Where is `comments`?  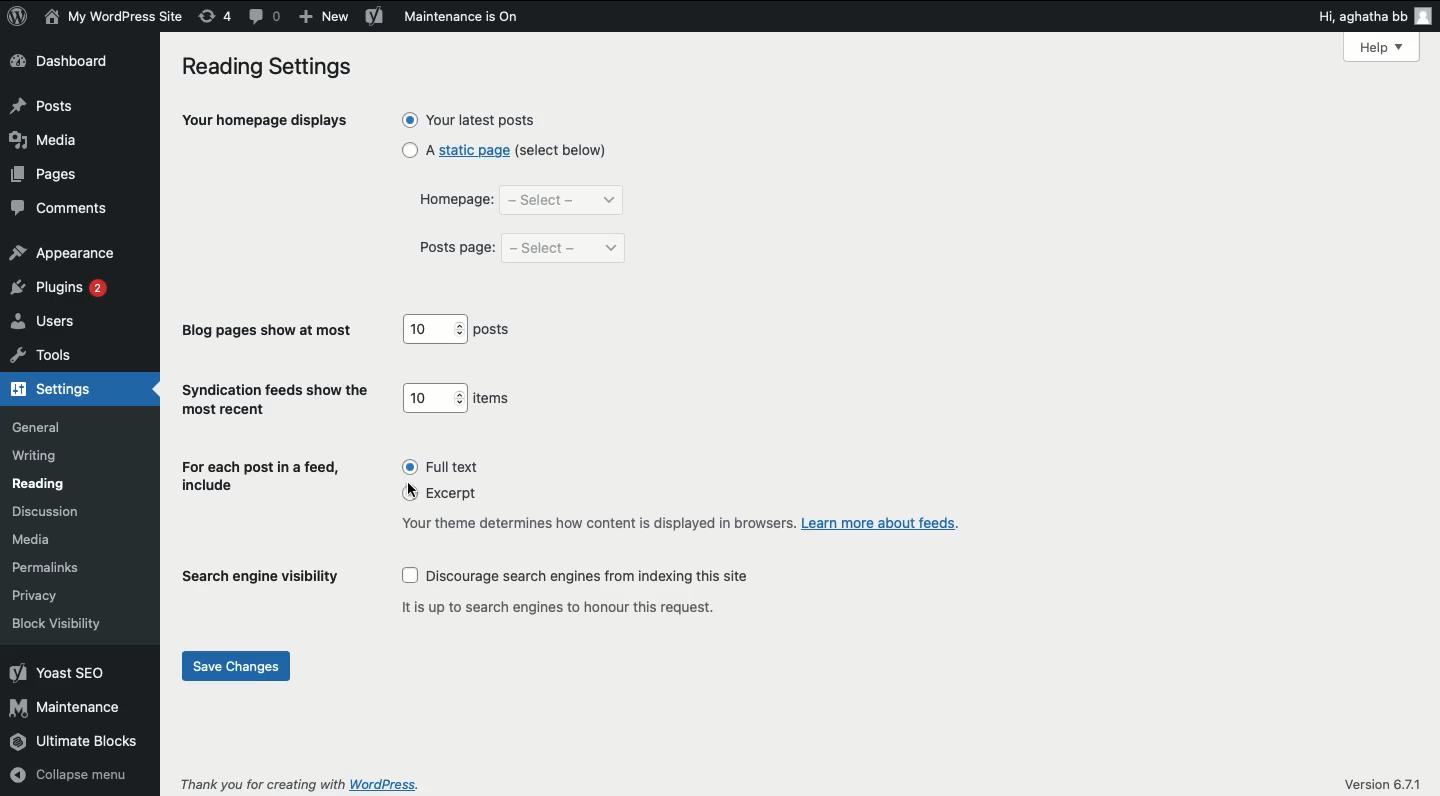 comments is located at coordinates (64, 208).